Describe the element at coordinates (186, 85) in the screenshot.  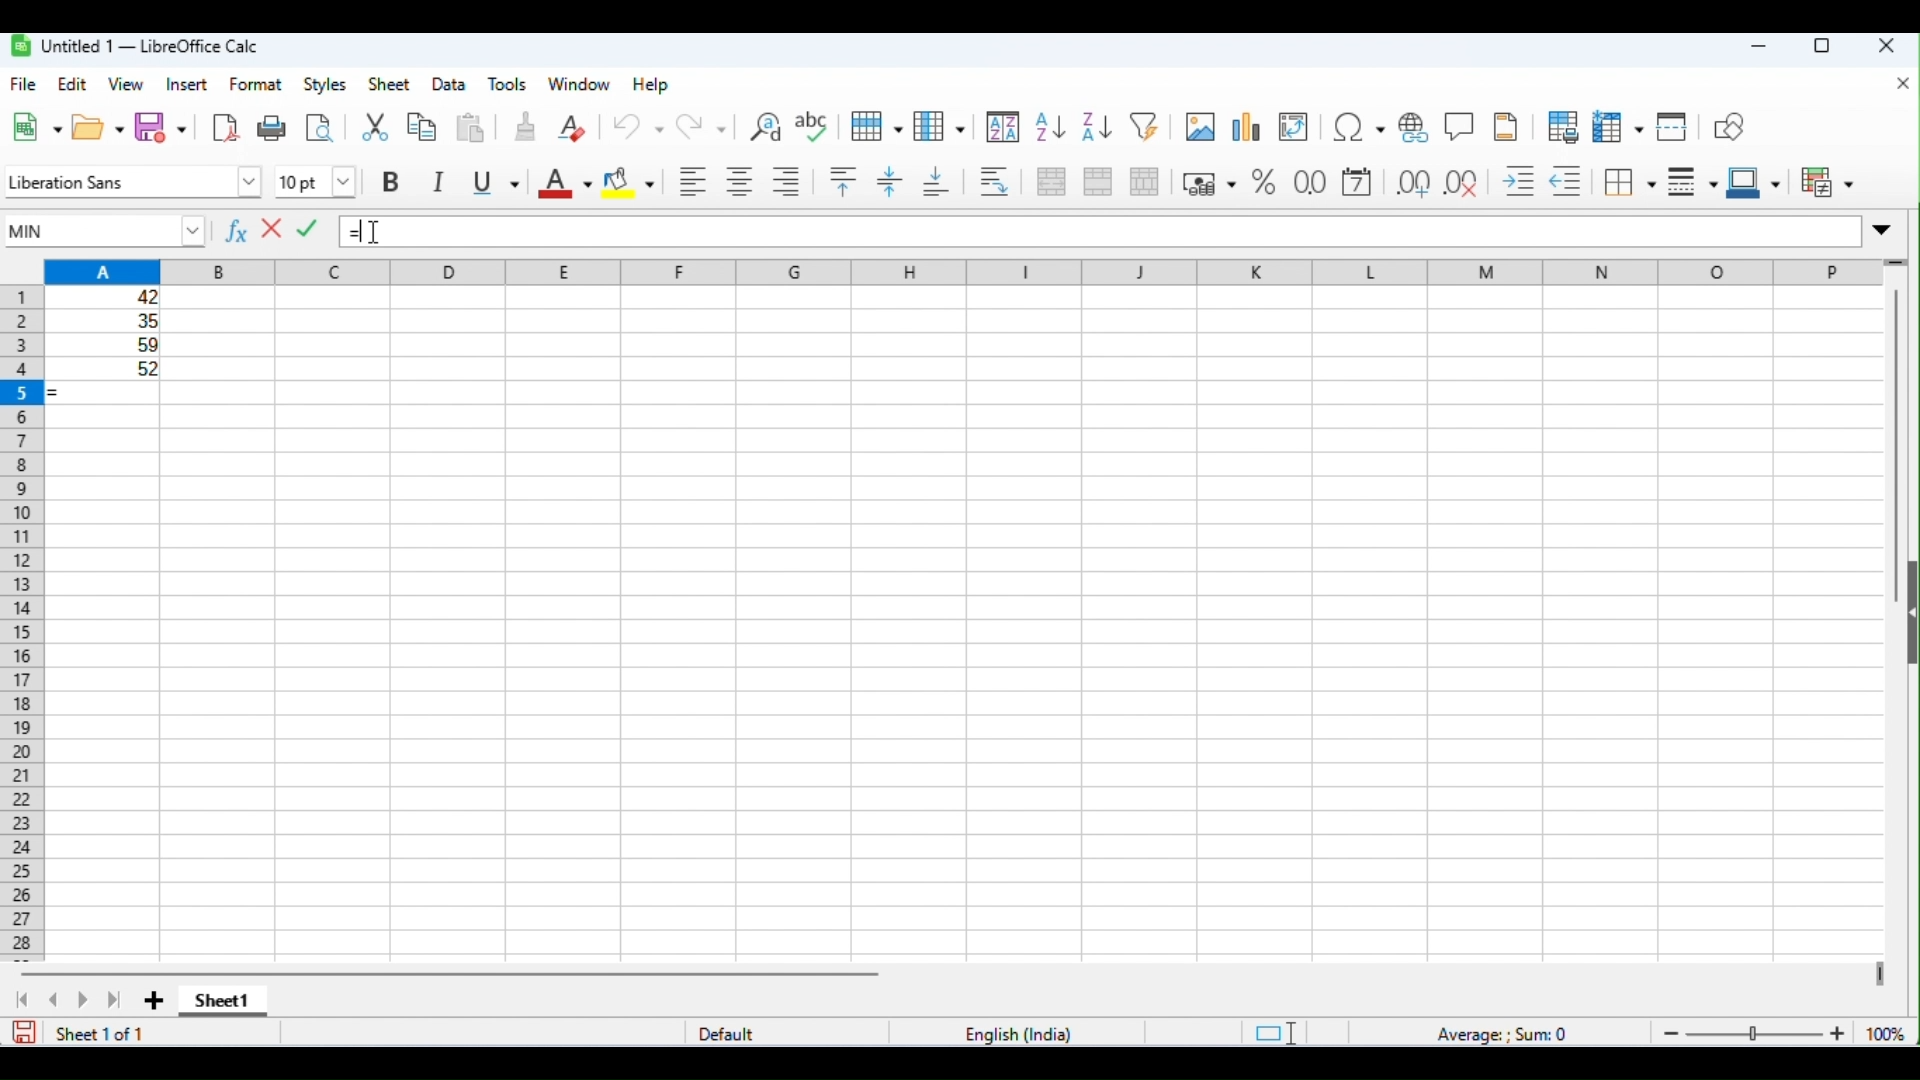
I see `insert` at that location.